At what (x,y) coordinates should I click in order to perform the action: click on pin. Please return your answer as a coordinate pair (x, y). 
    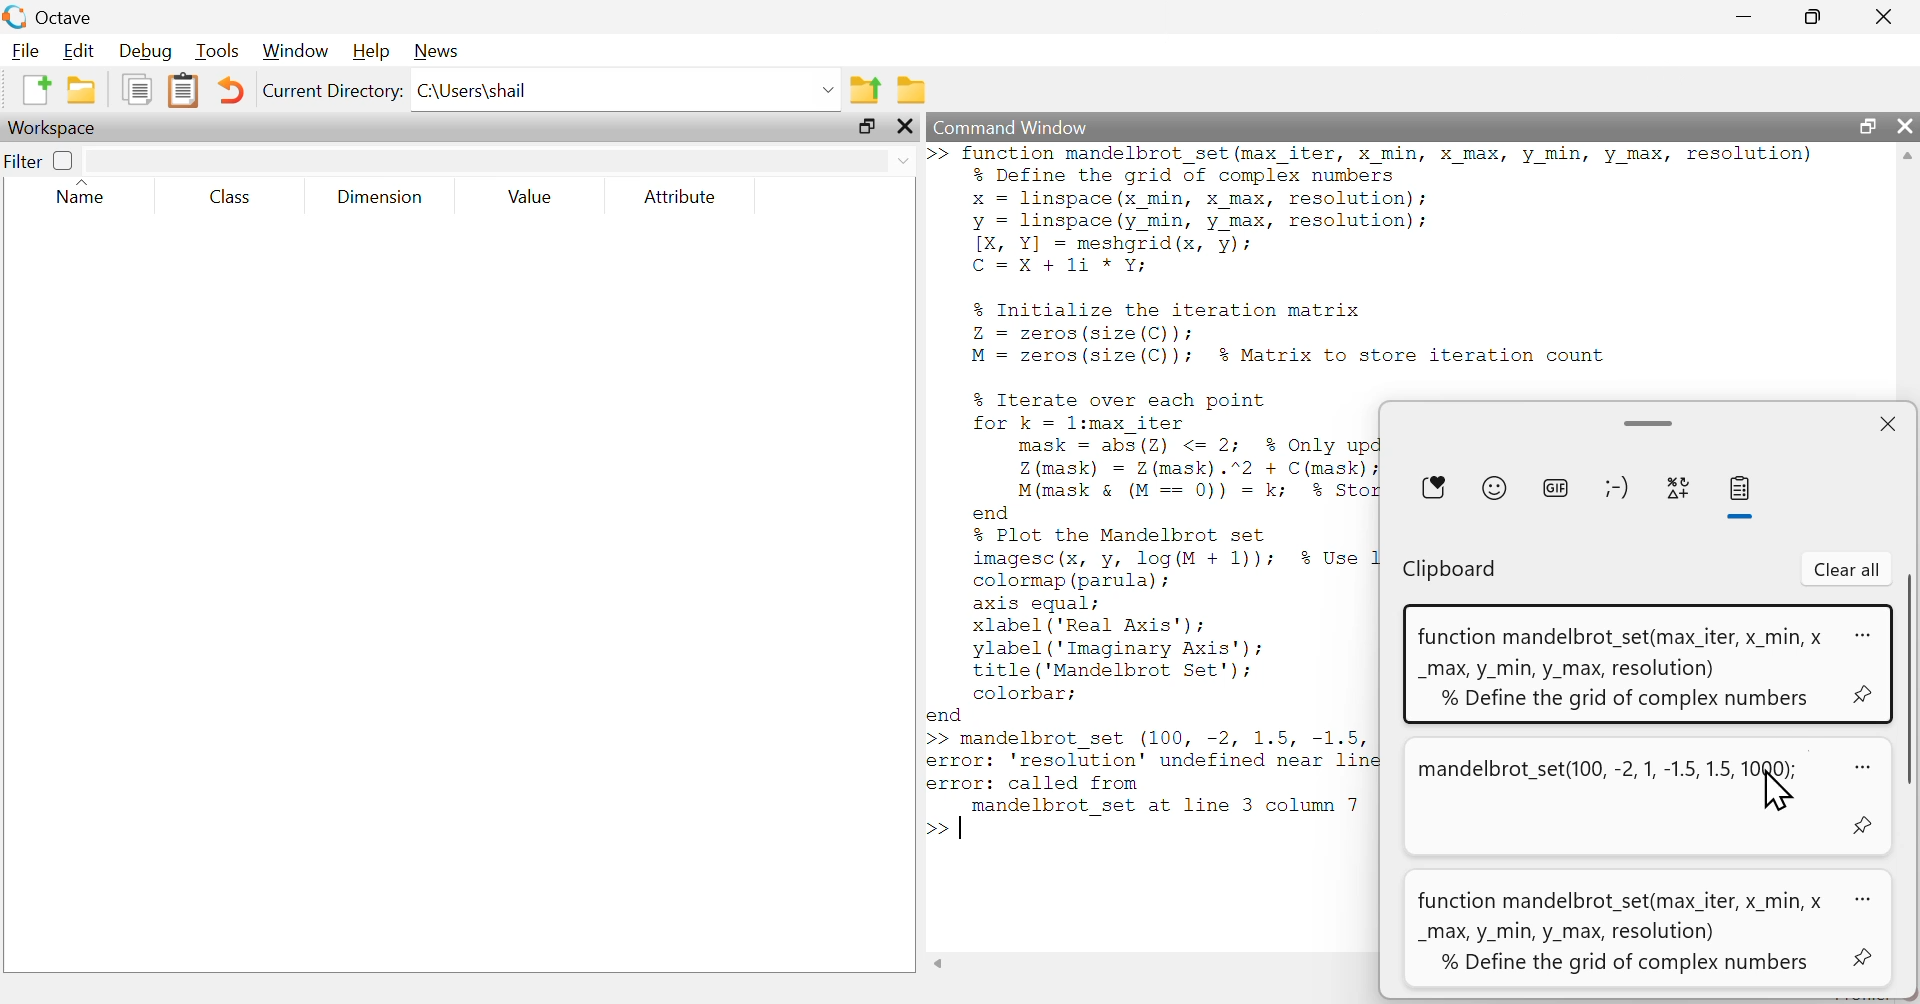
    Looking at the image, I should click on (1860, 957).